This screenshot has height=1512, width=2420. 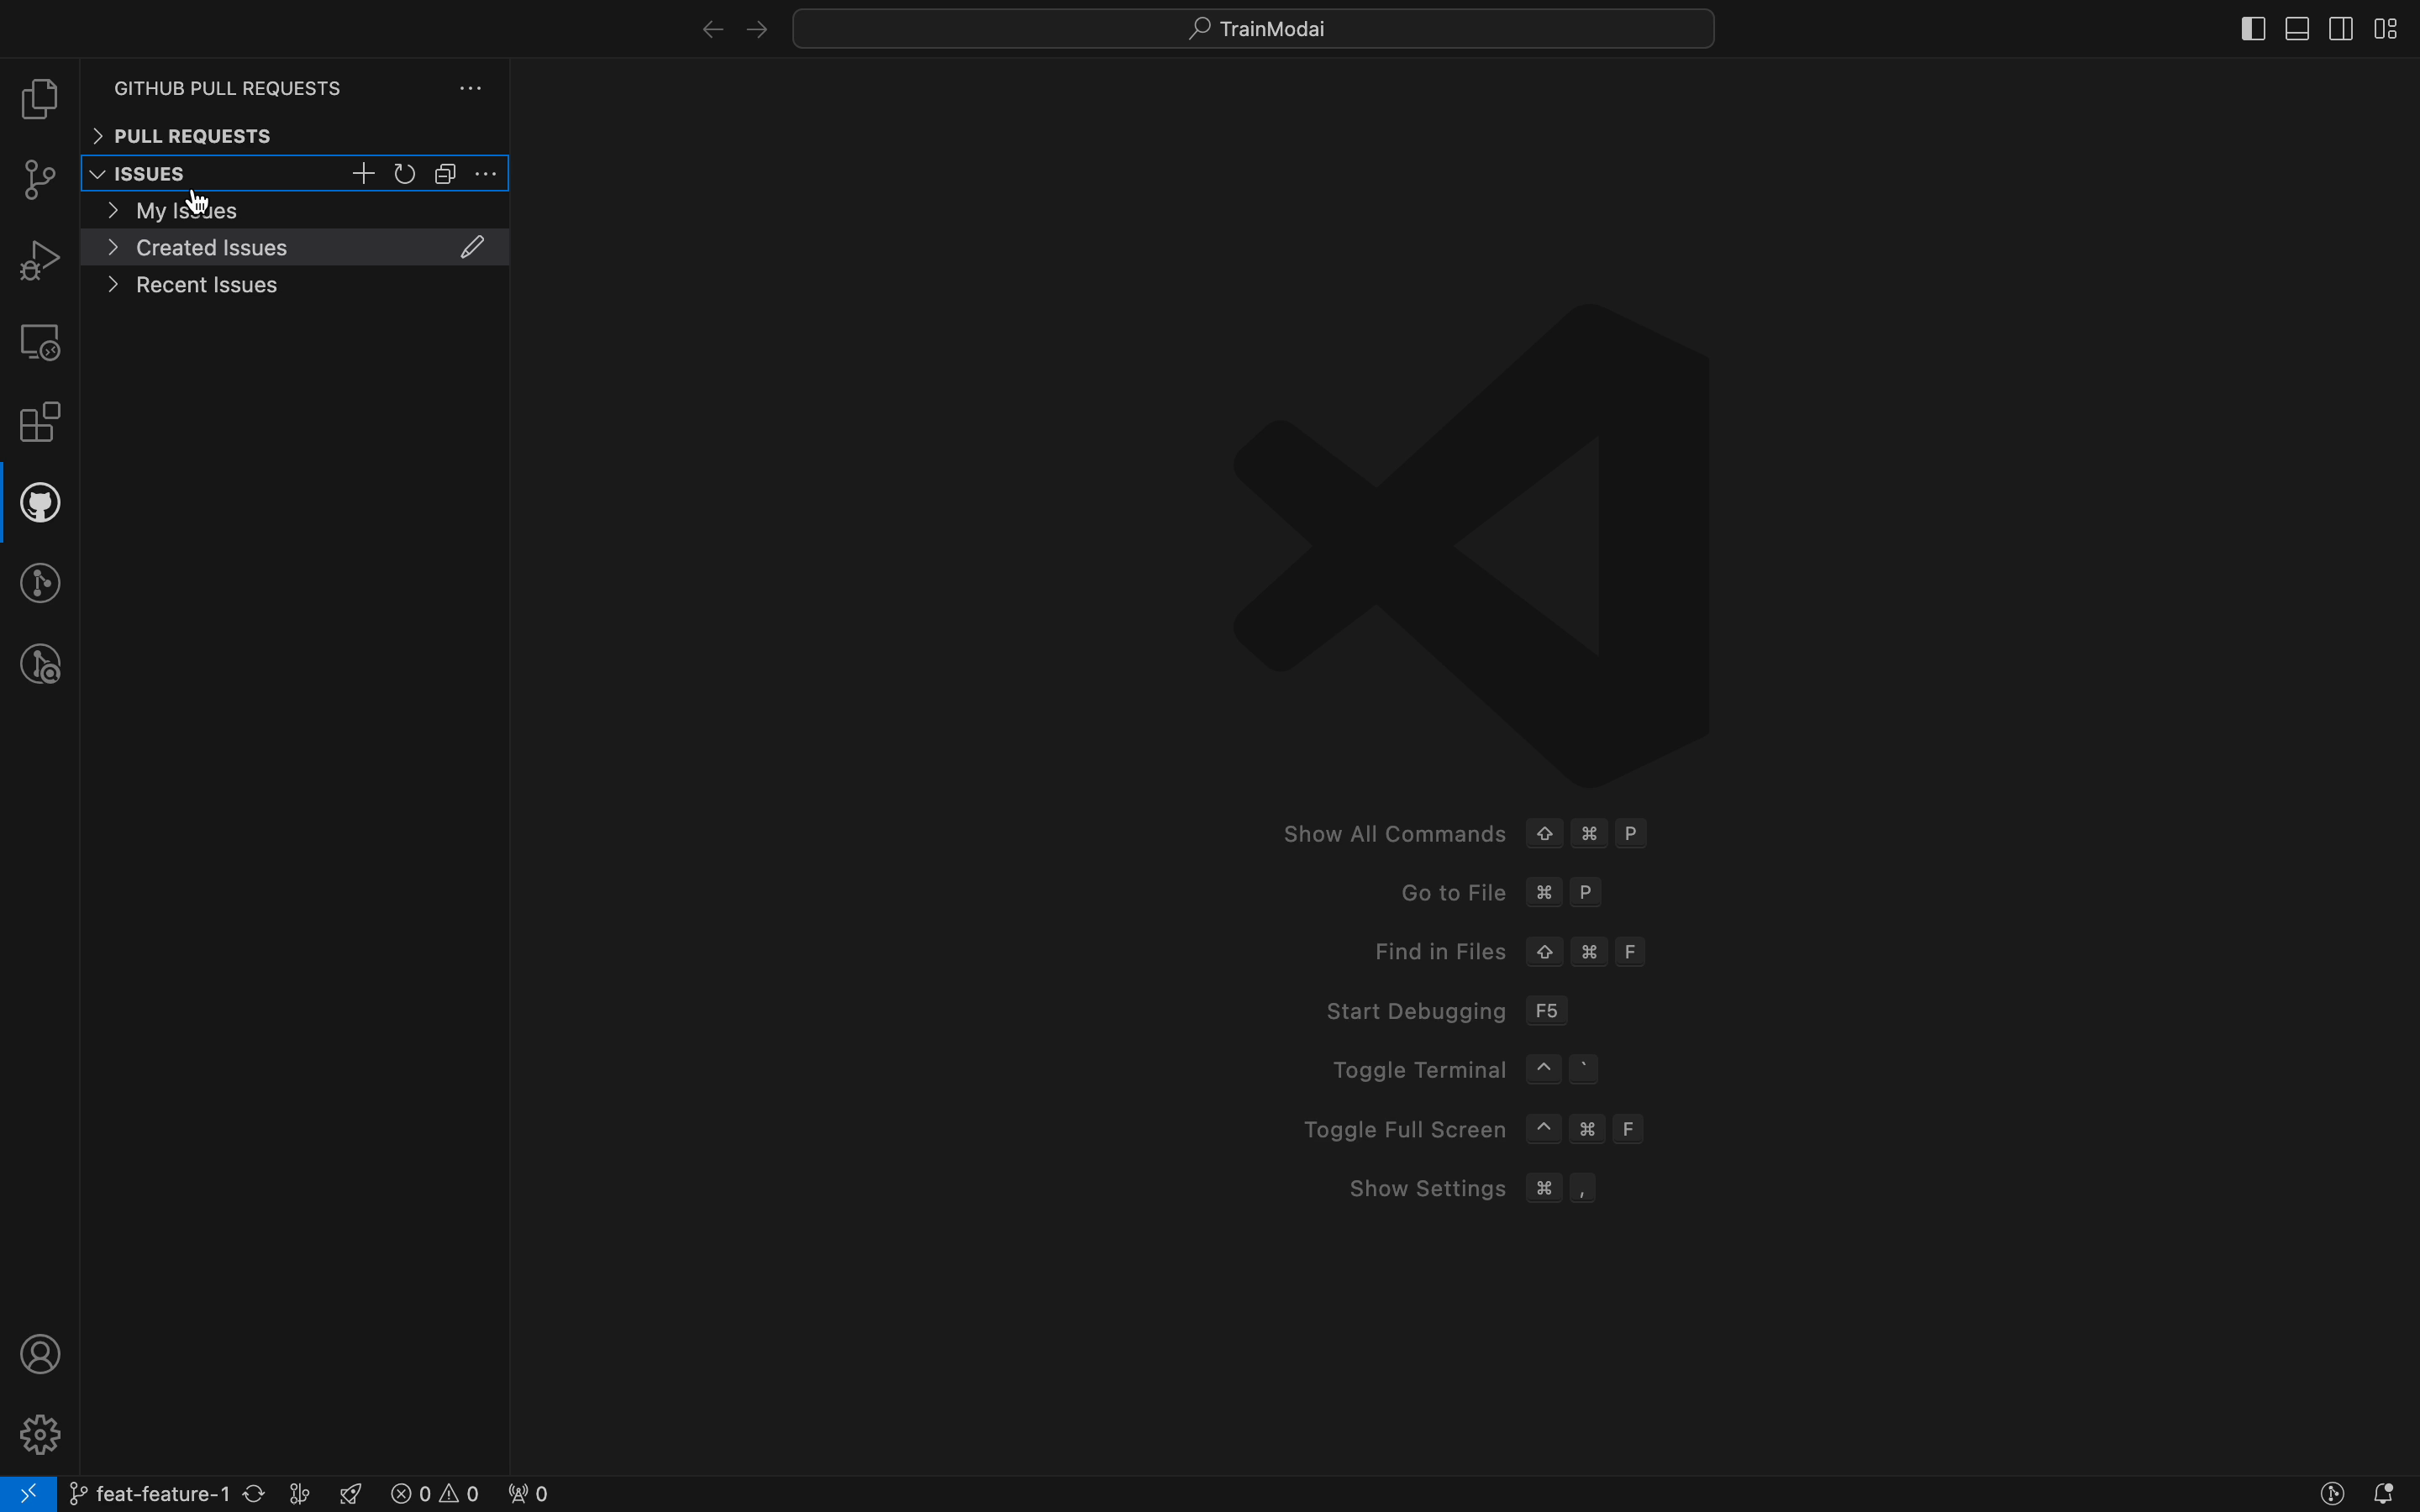 I want to click on toggle primary, so click(x=2298, y=24).